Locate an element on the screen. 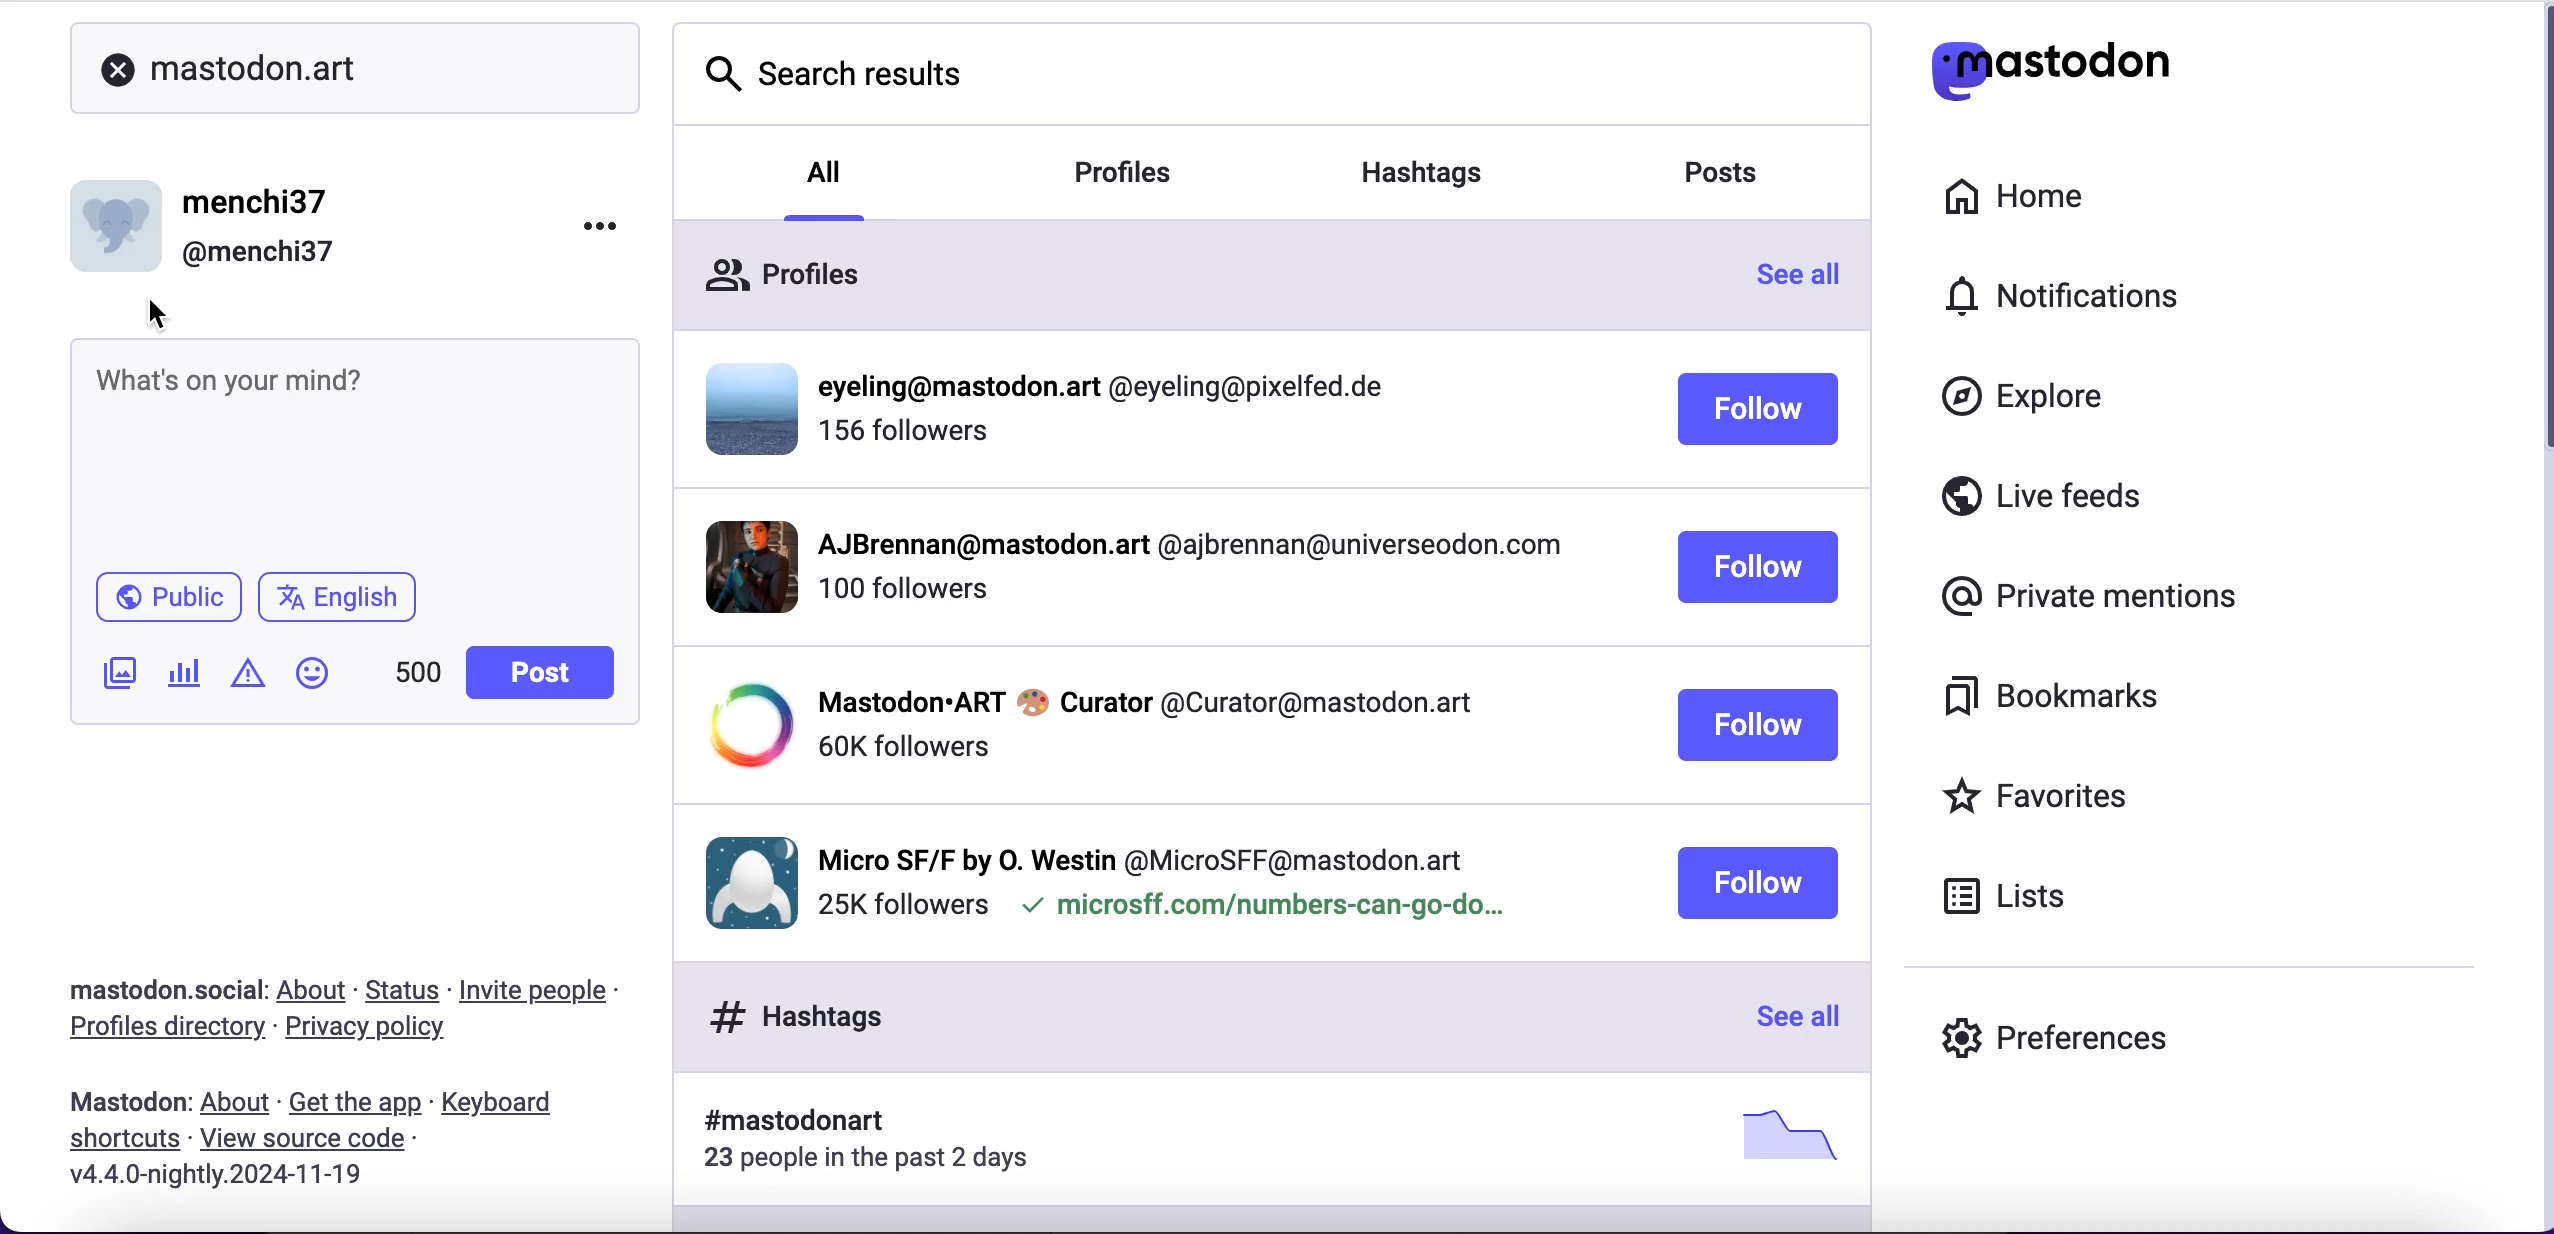 This screenshot has width=2554, height=1234. add image is located at coordinates (118, 677).